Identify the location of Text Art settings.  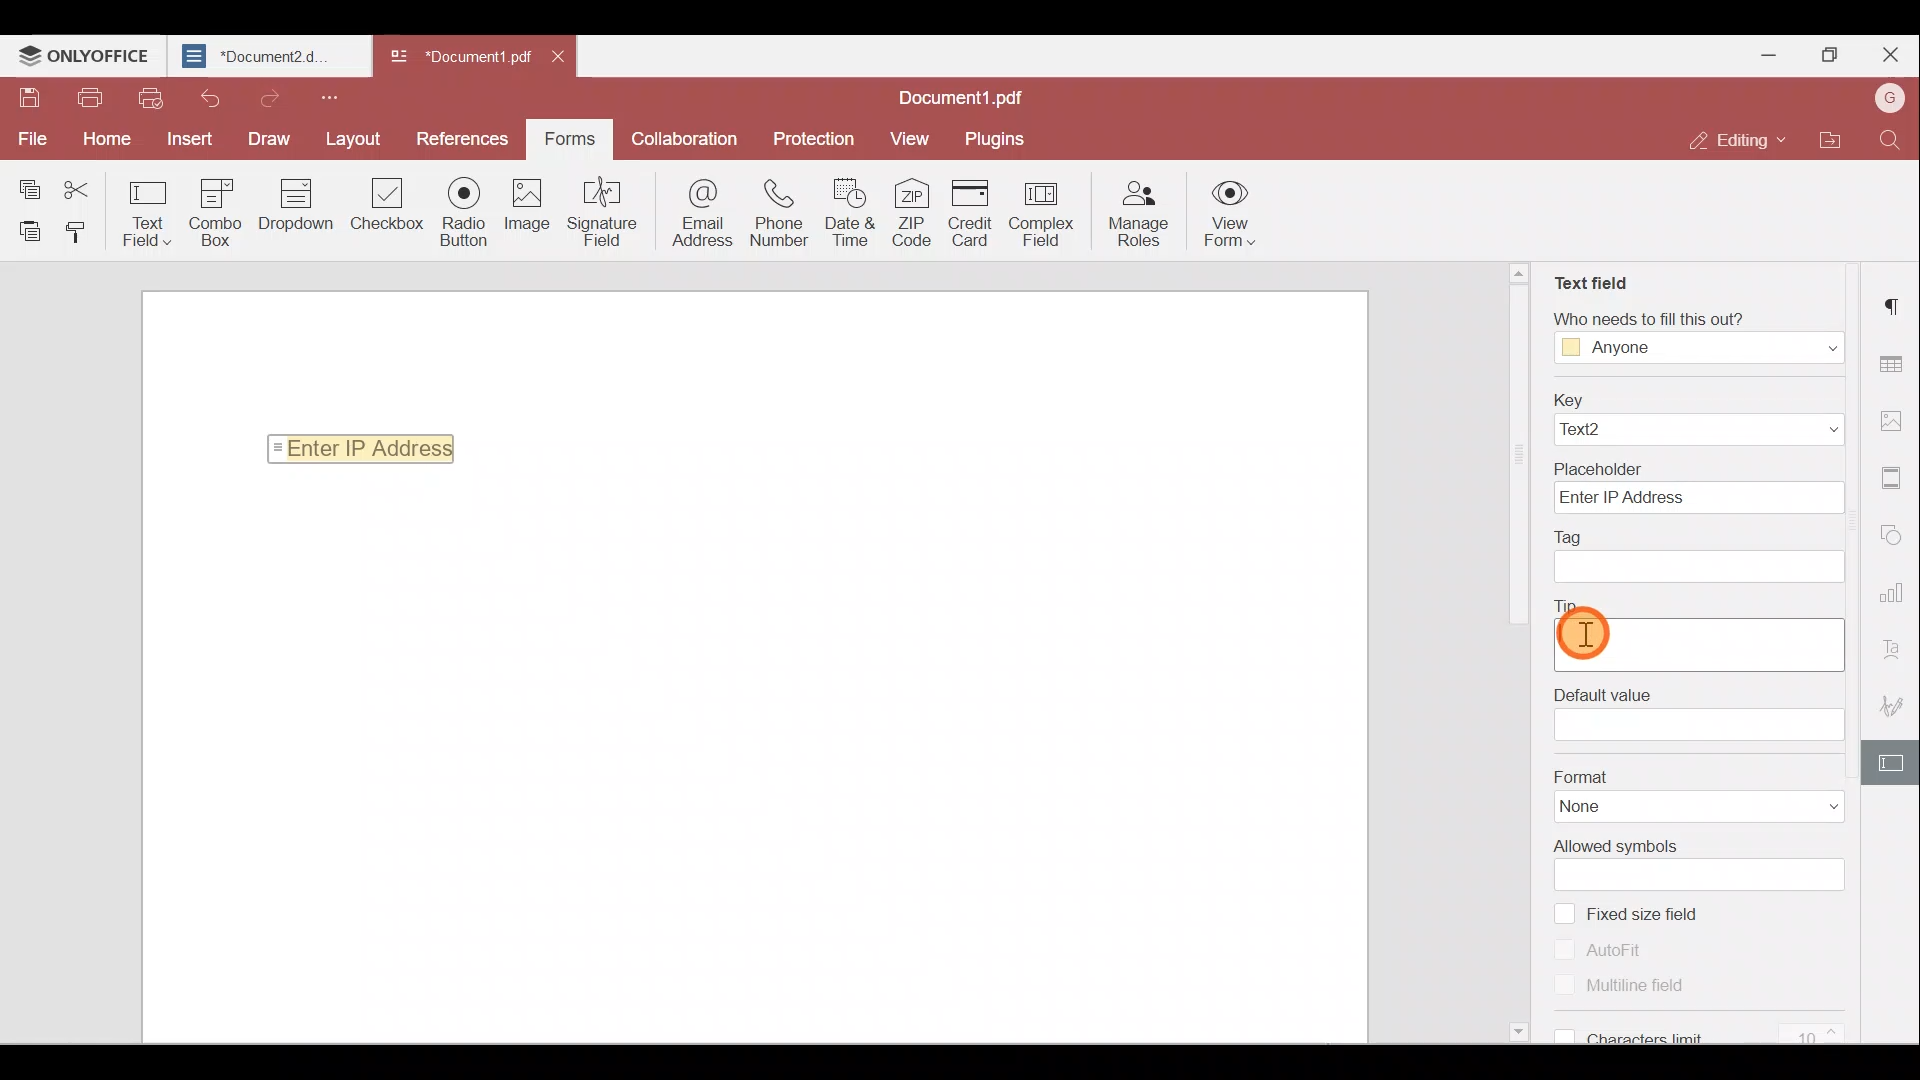
(1896, 643).